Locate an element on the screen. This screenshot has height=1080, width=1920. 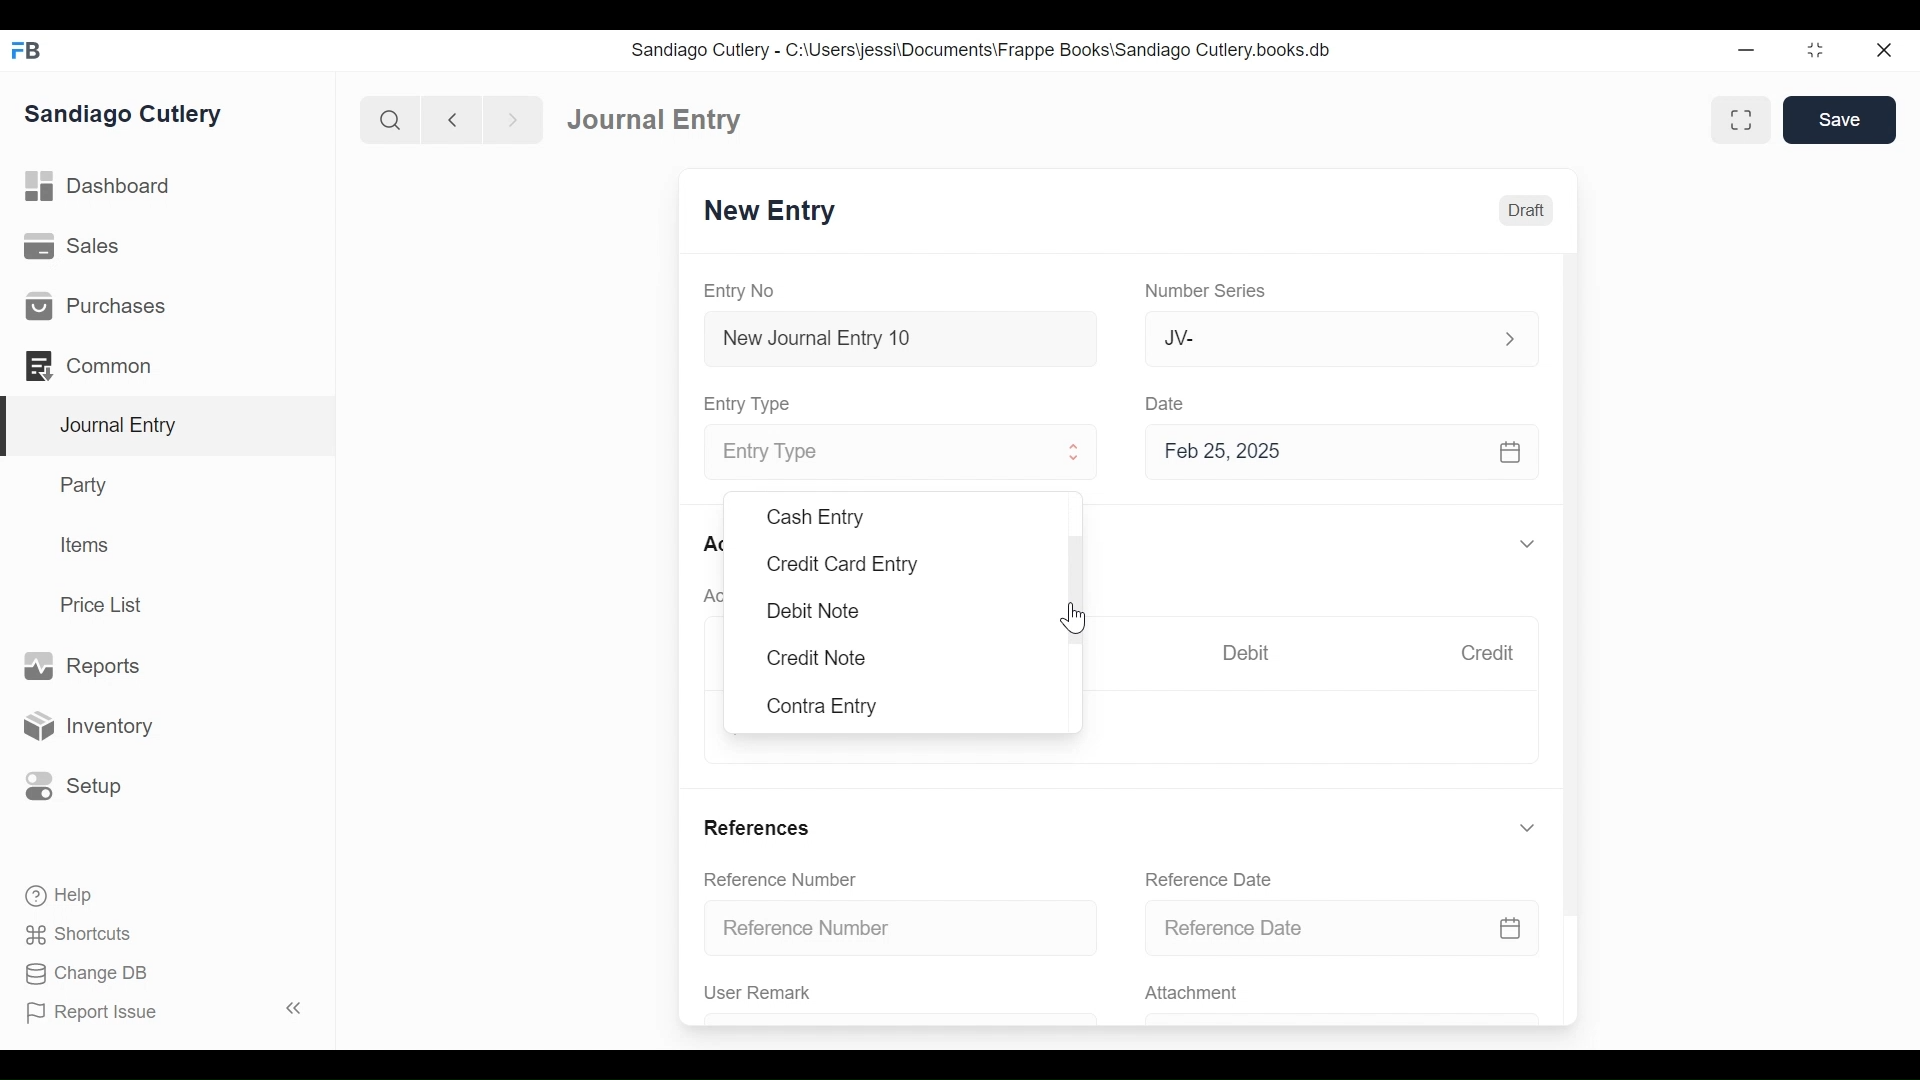
Navigate Forward is located at coordinates (514, 118).